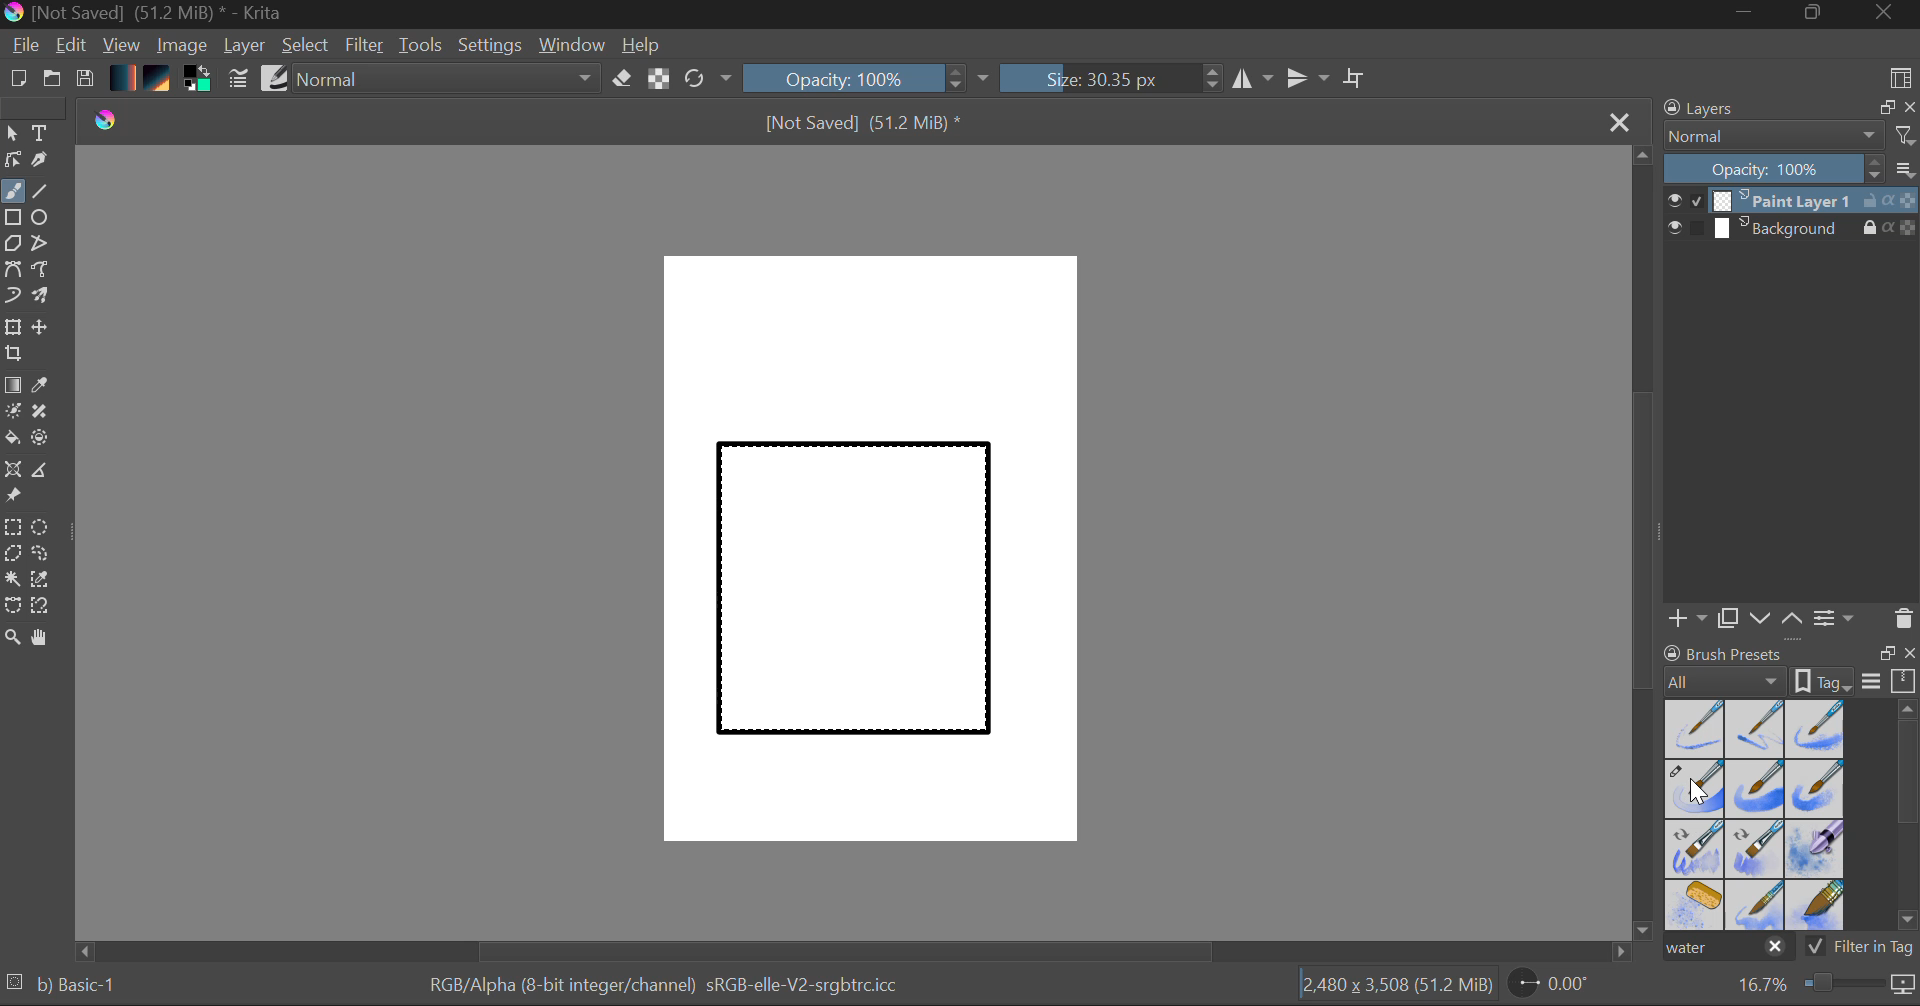 The height and width of the screenshot is (1006, 1920). Describe the element at coordinates (12, 530) in the screenshot. I see `Rectangle Selection Tool` at that location.